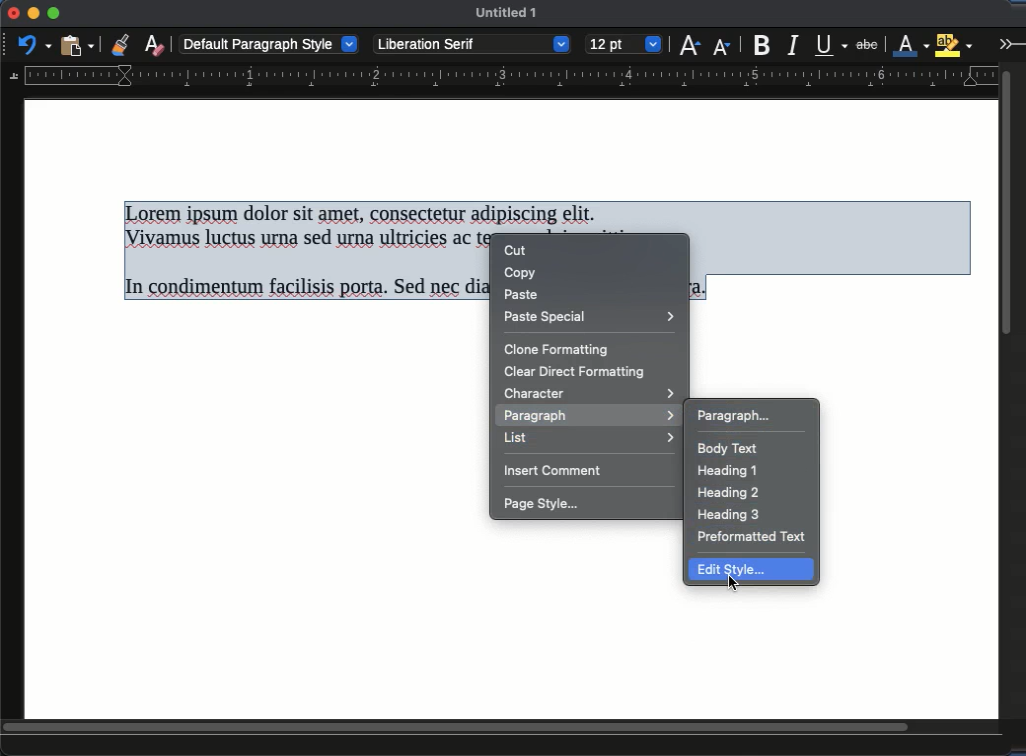 The height and width of the screenshot is (756, 1026). I want to click on guide, so click(500, 77).